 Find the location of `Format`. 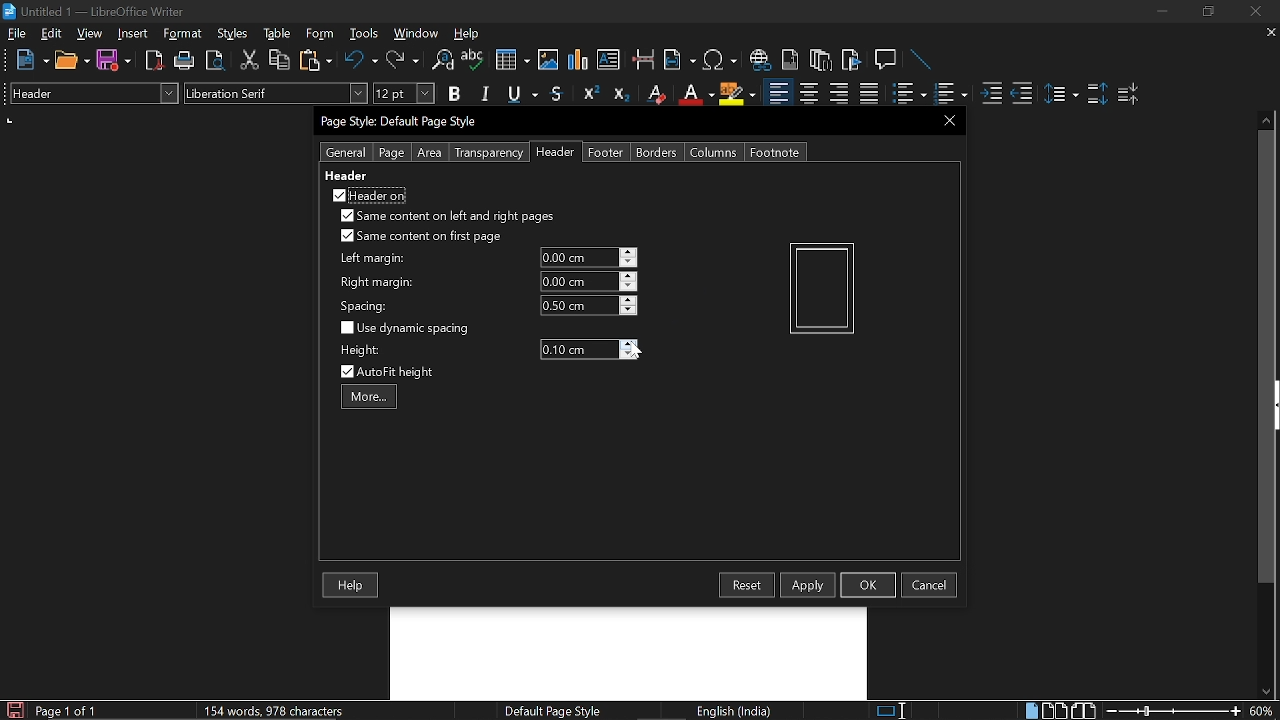

Format is located at coordinates (185, 34).